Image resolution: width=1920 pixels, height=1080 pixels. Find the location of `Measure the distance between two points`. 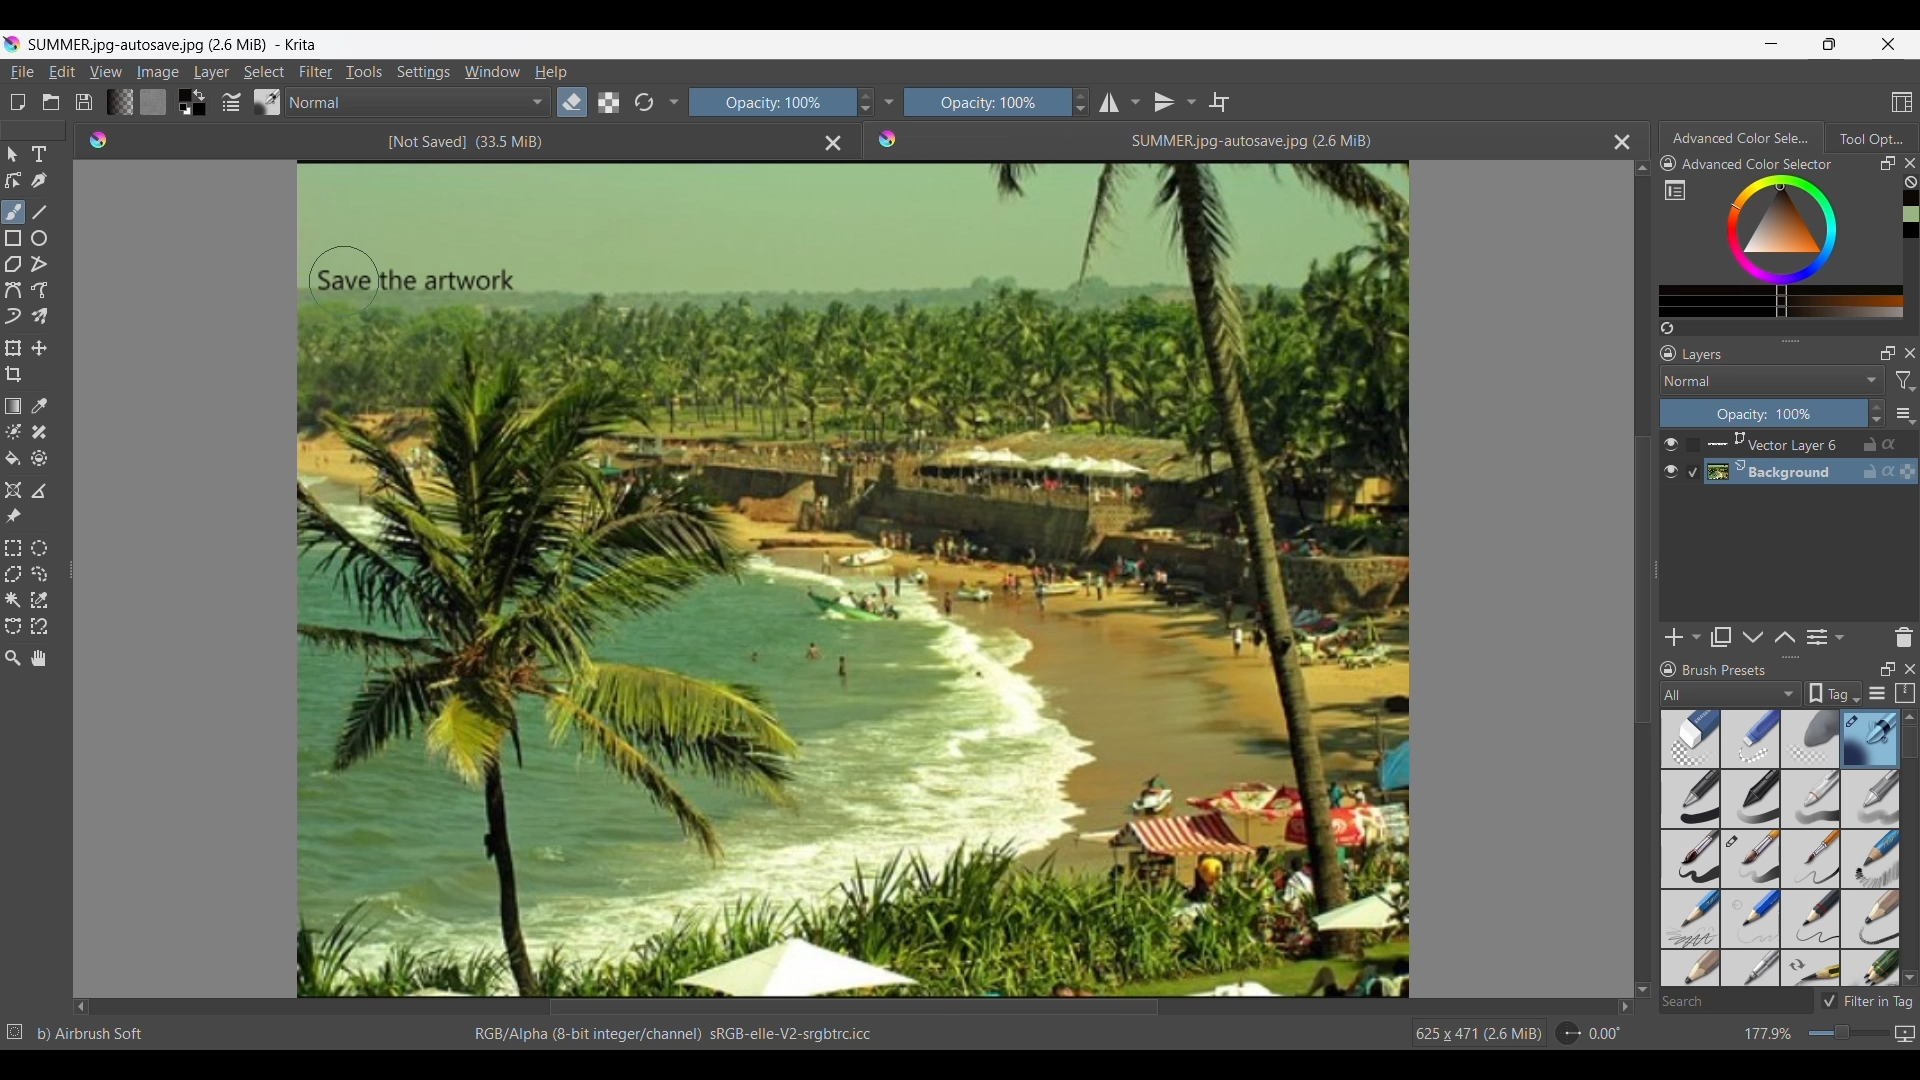

Measure the distance between two points is located at coordinates (39, 491).